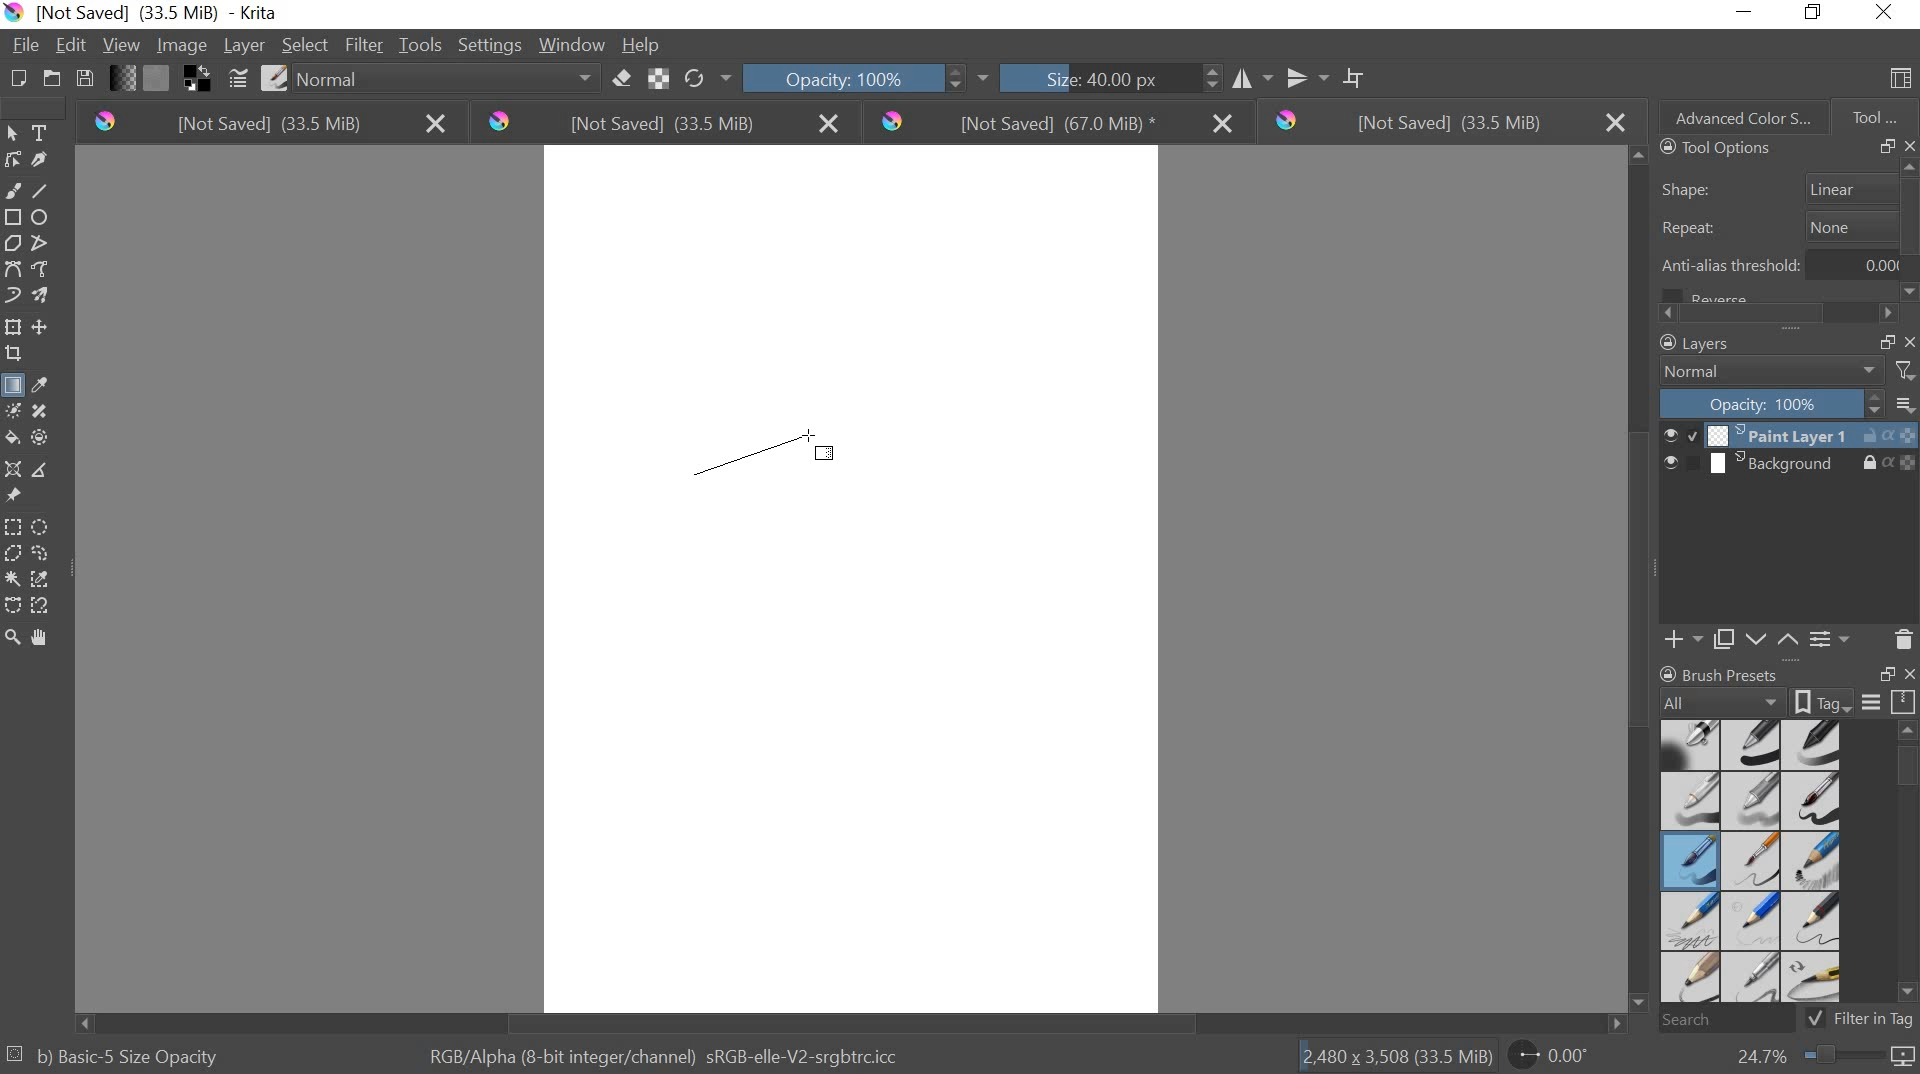  I want to click on OPACITY, so click(1774, 403).